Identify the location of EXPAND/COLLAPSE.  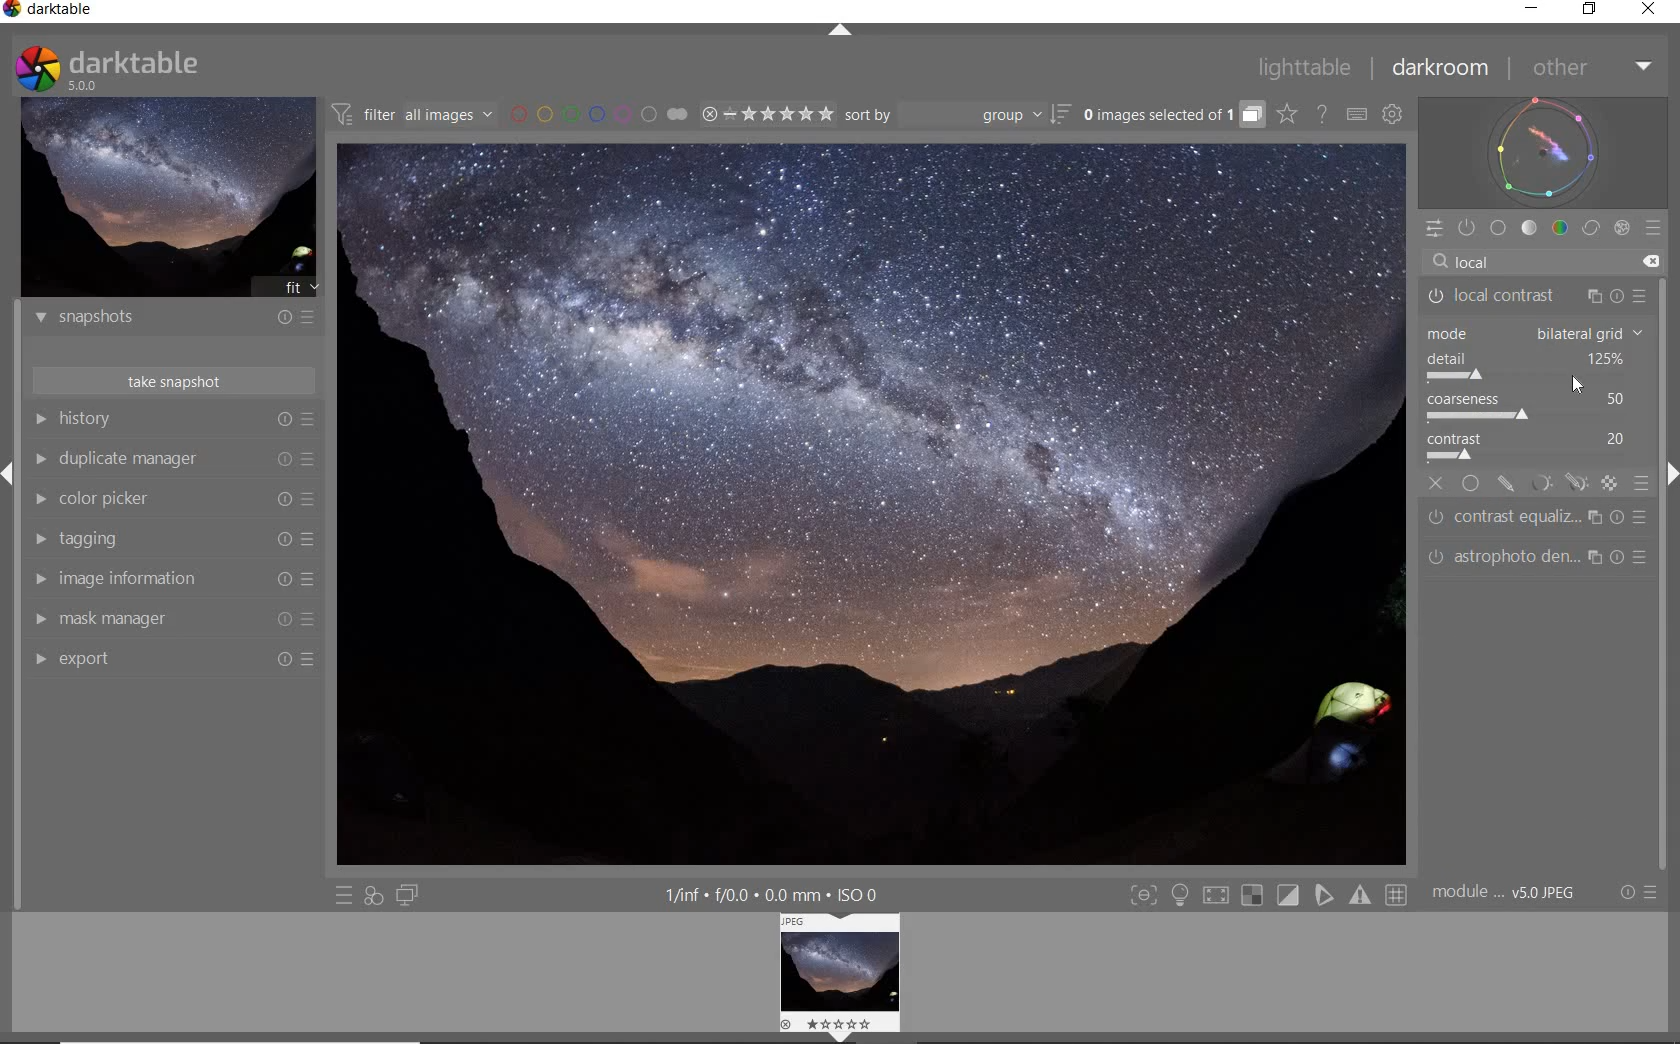
(840, 31).